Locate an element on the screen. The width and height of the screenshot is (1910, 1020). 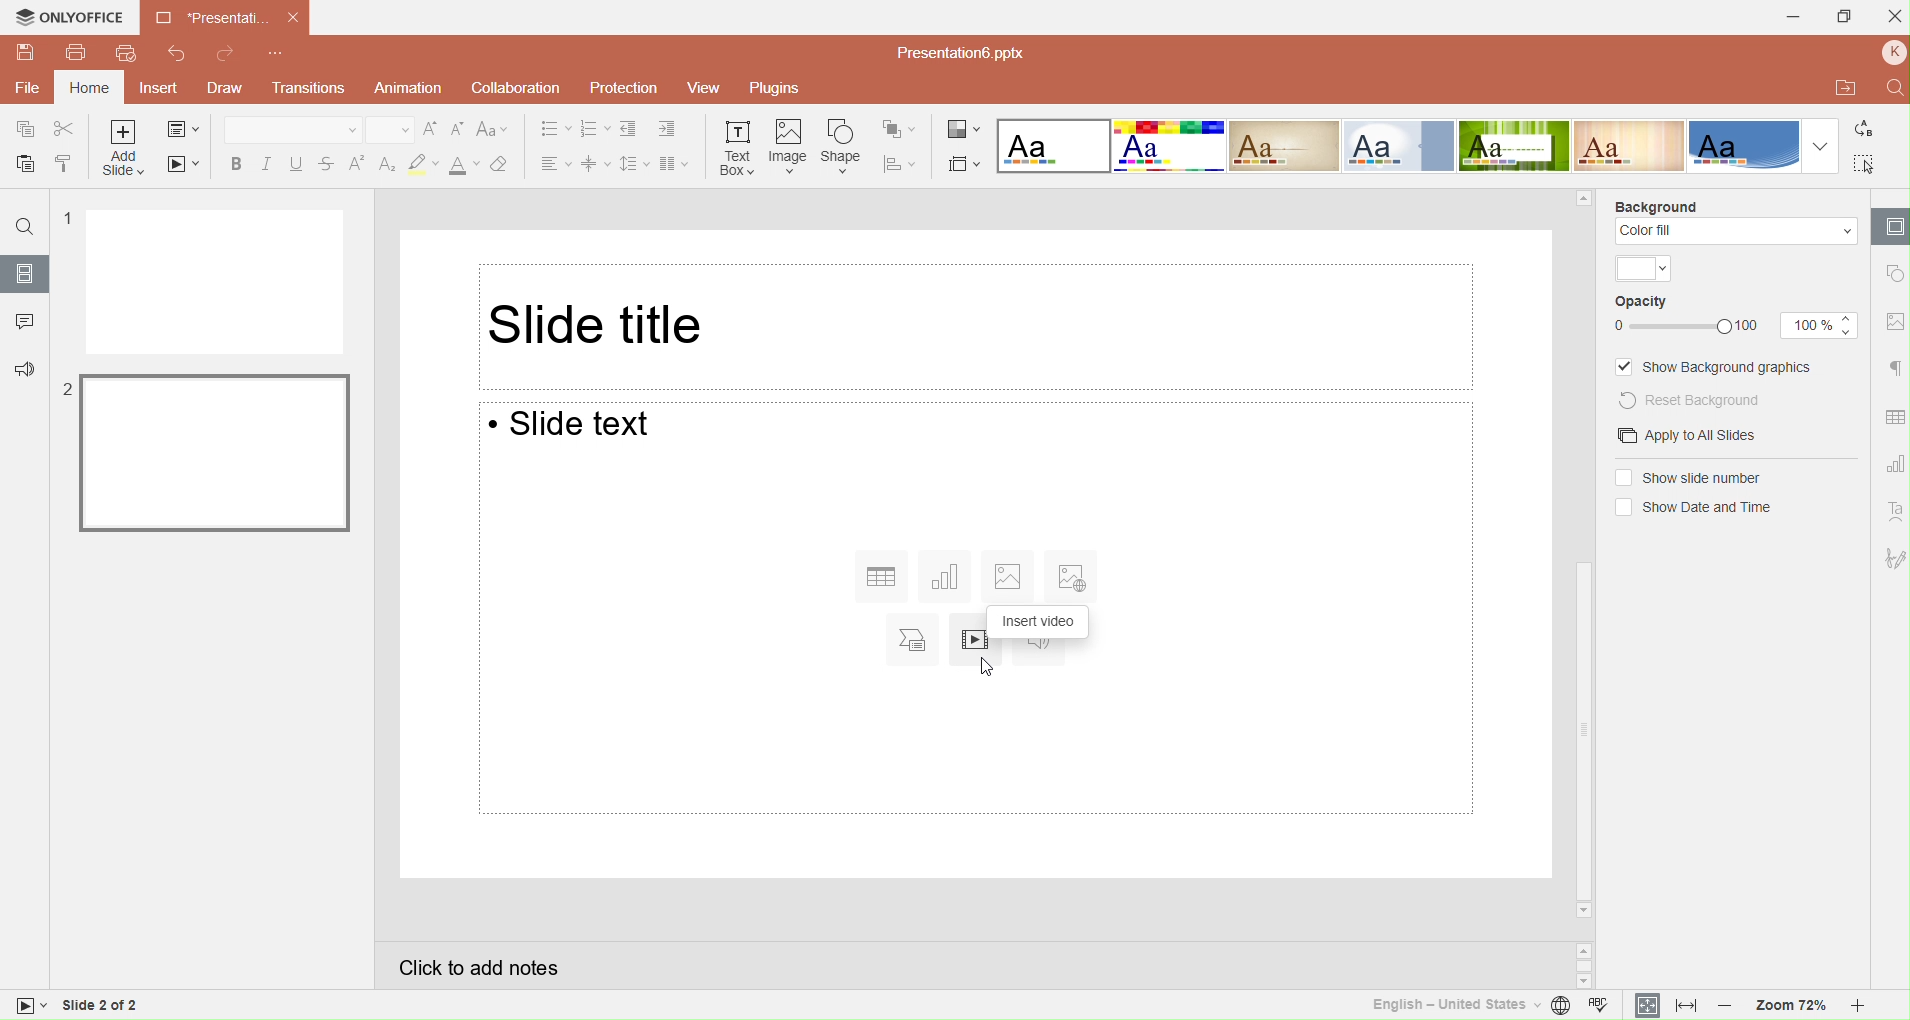
Set text language is located at coordinates (1451, 1005).